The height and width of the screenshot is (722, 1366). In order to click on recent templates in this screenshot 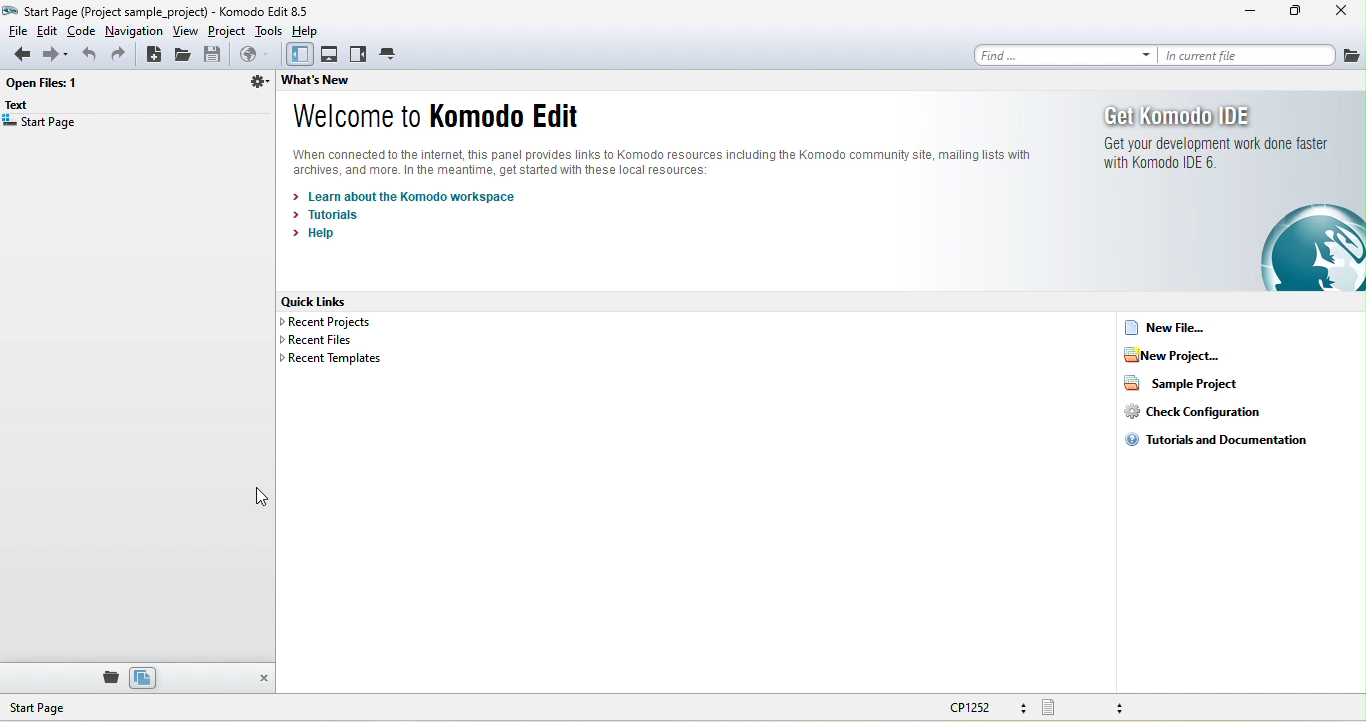, I will do `click(330, 360)`.